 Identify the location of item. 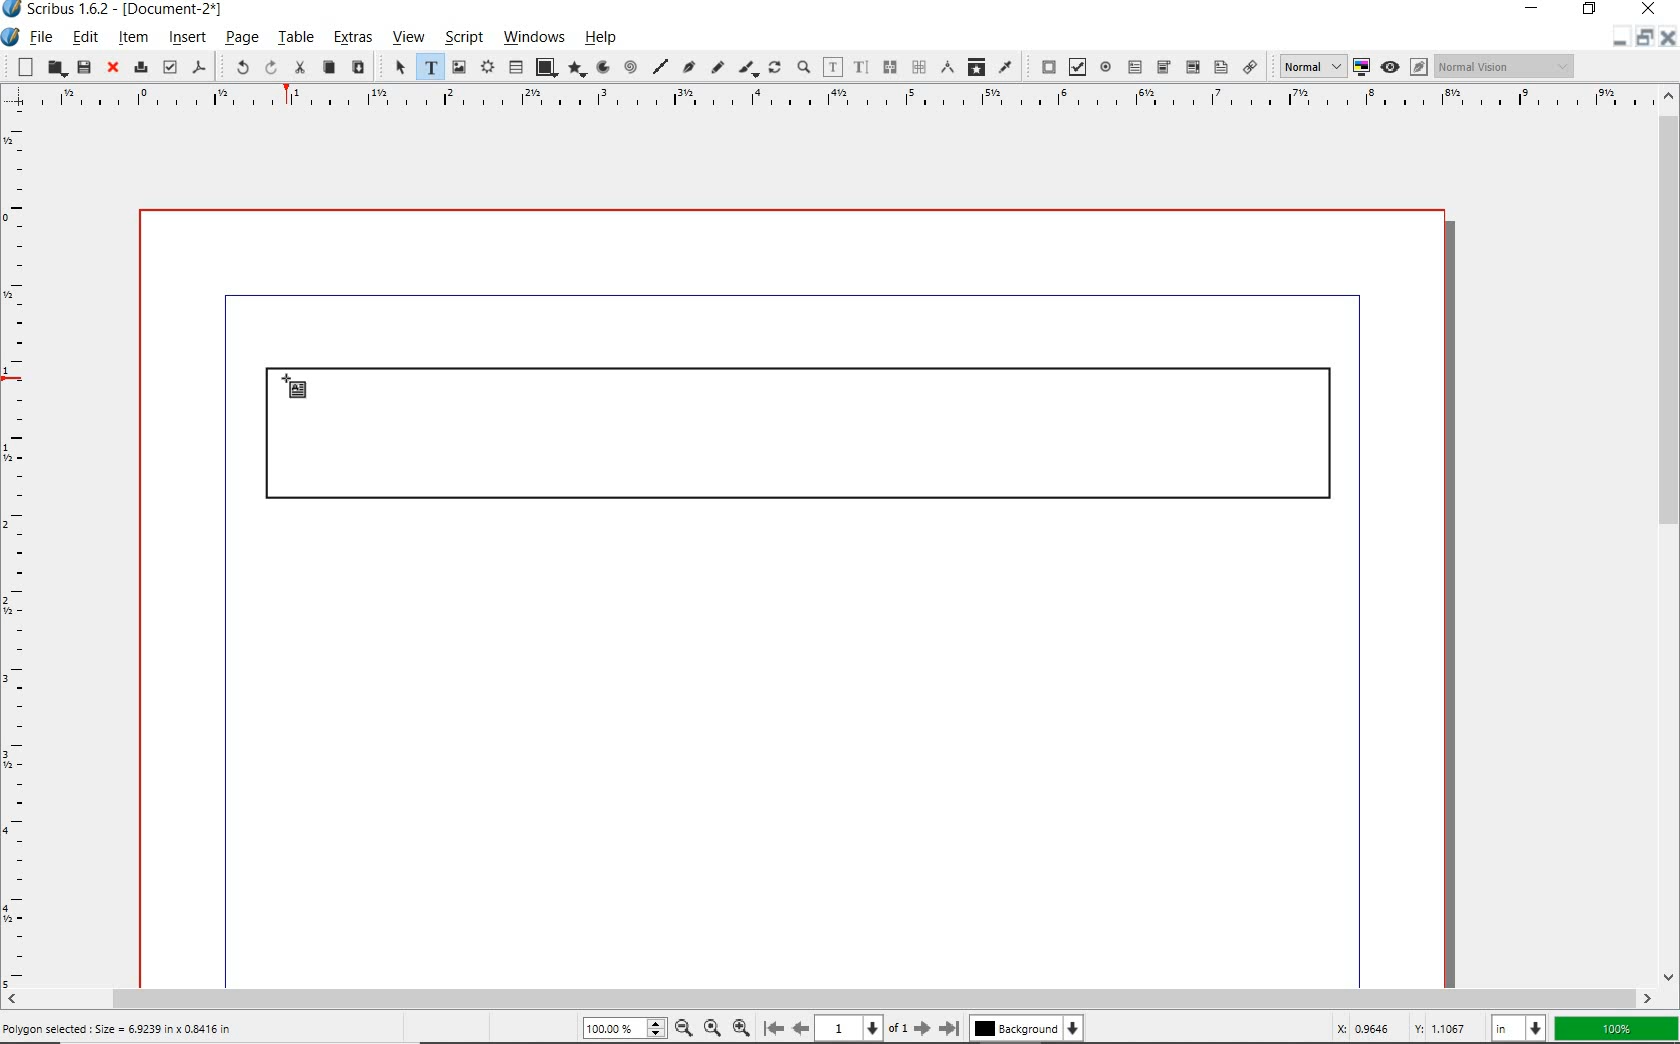
(134, 38).